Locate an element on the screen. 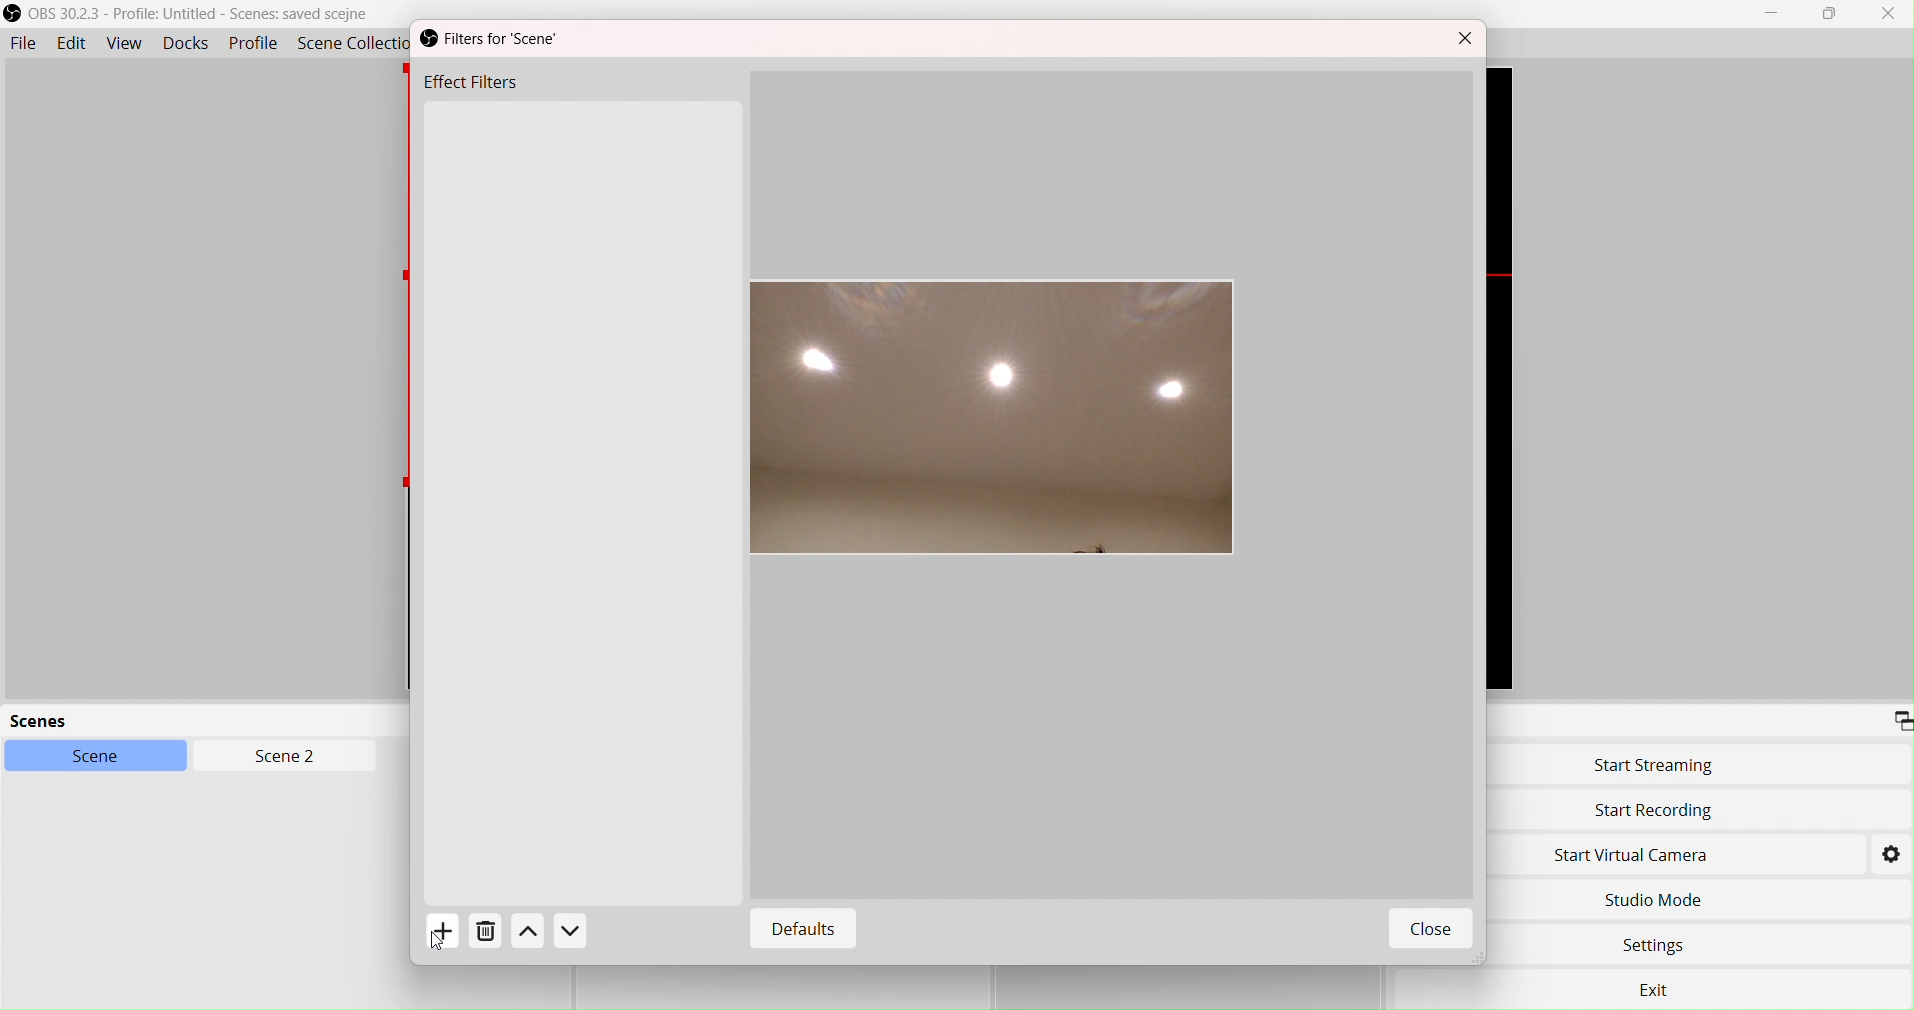 Image resolution: width=1914 pixels, height=1010 pixels. File is located at coordinates (23, 44).